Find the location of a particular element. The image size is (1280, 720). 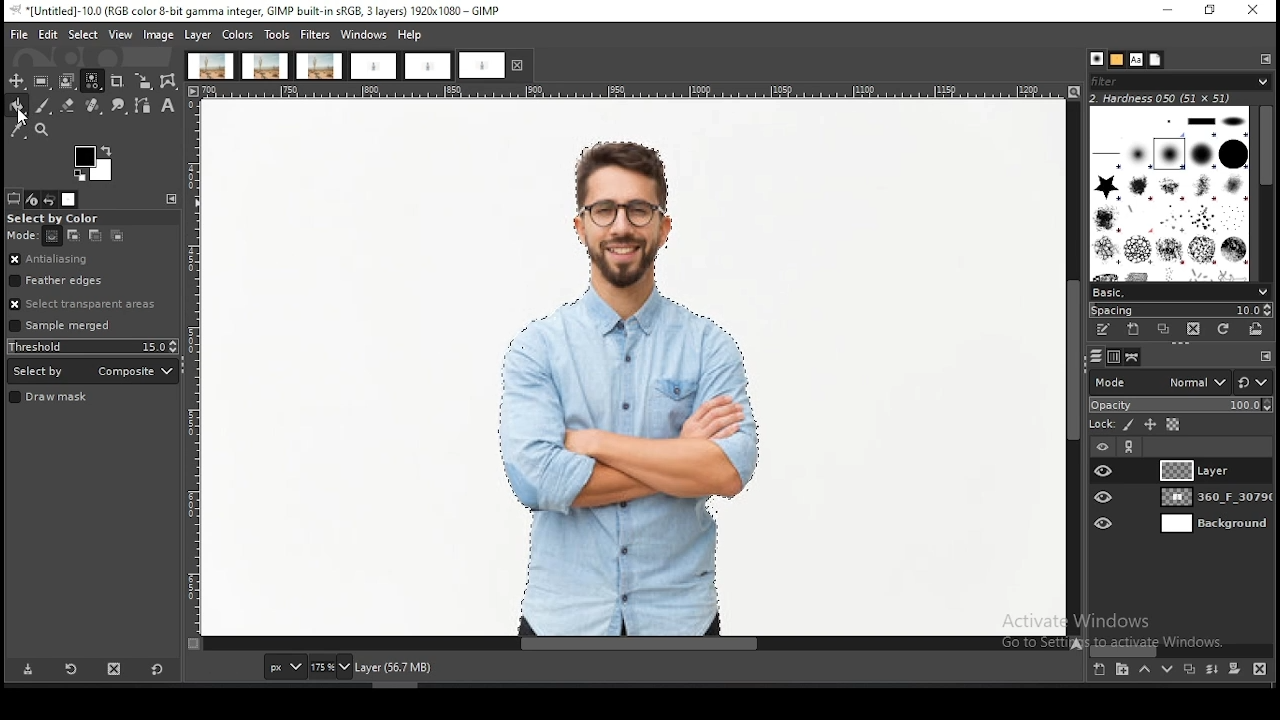

layer visibility on/off is located at coordinates (1105, 496).